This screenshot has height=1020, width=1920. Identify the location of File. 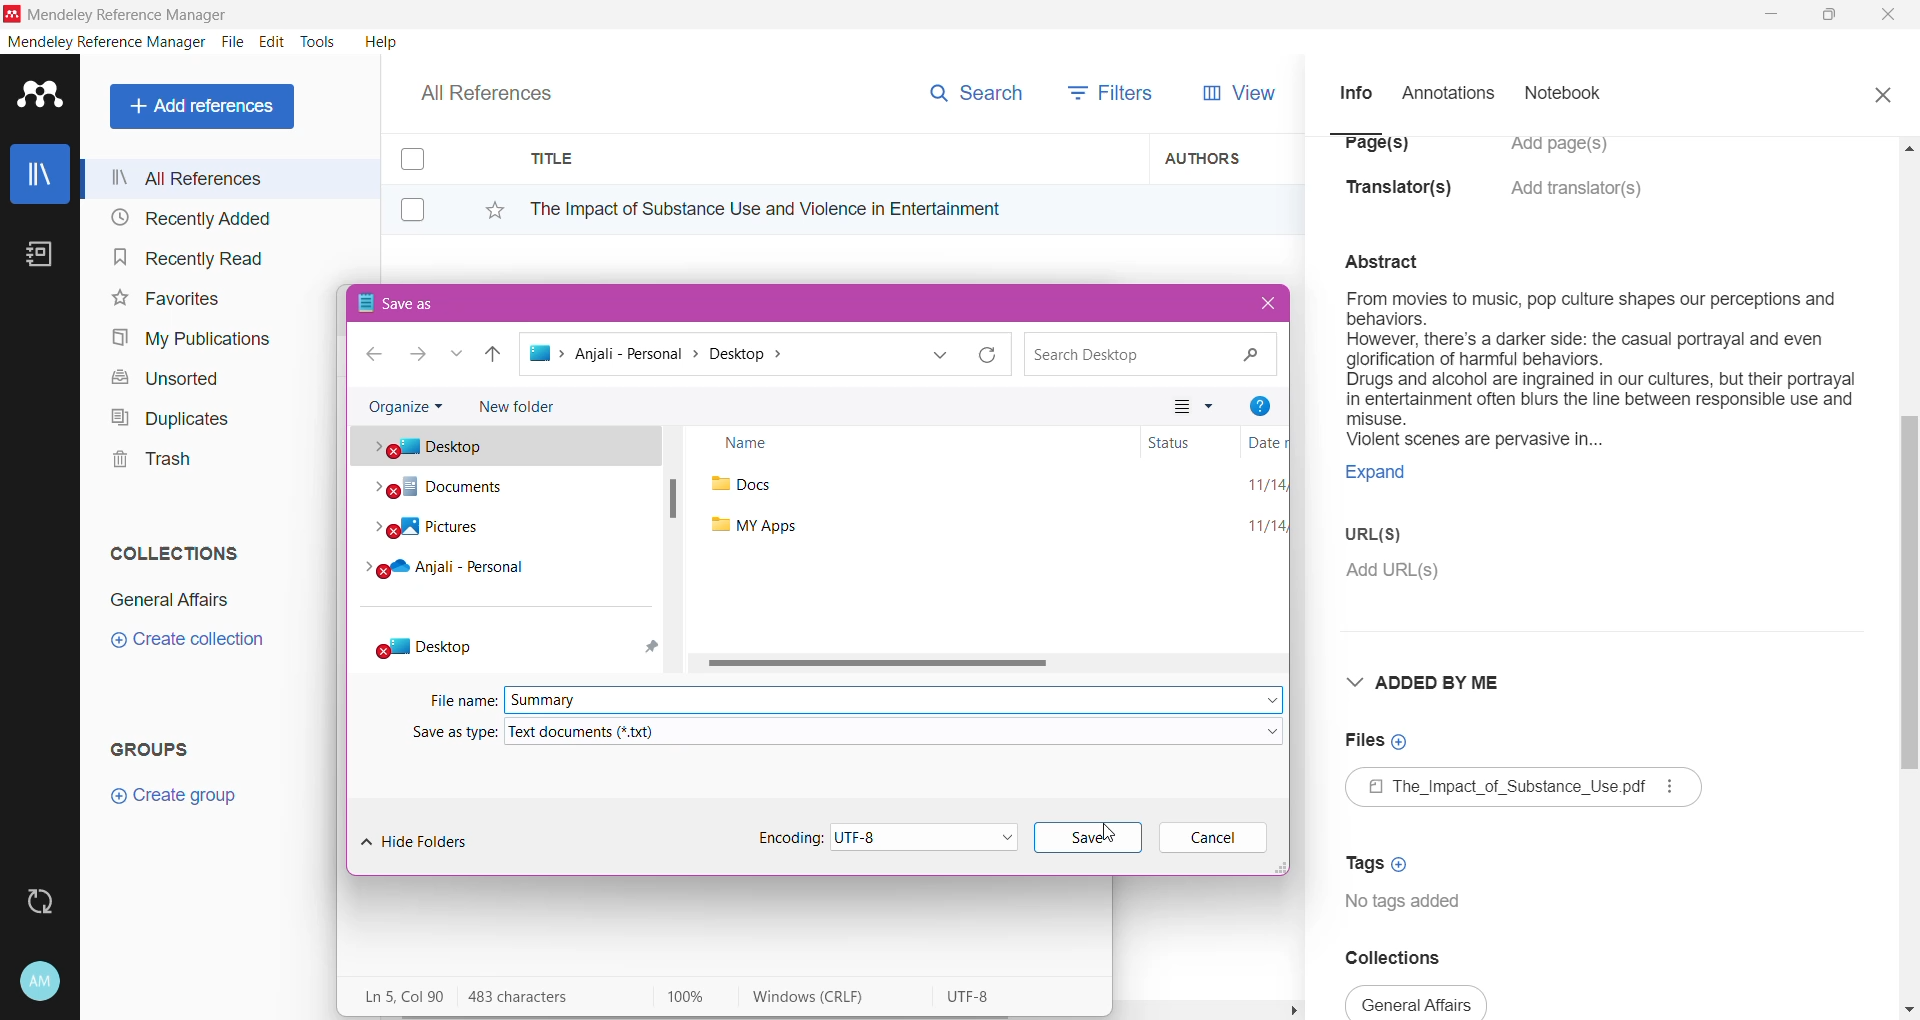
(233, 43).